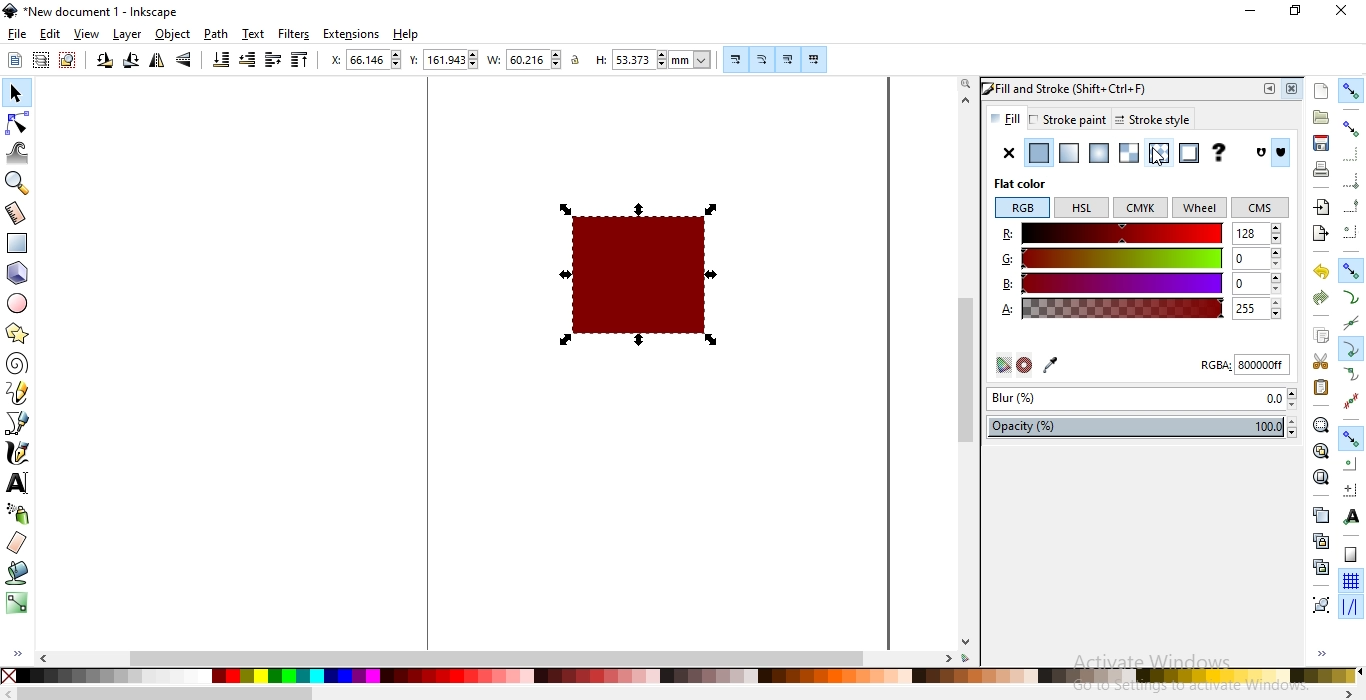 The image size is (1366, 700). I want to click on flip horizontally, so click(157, 63).